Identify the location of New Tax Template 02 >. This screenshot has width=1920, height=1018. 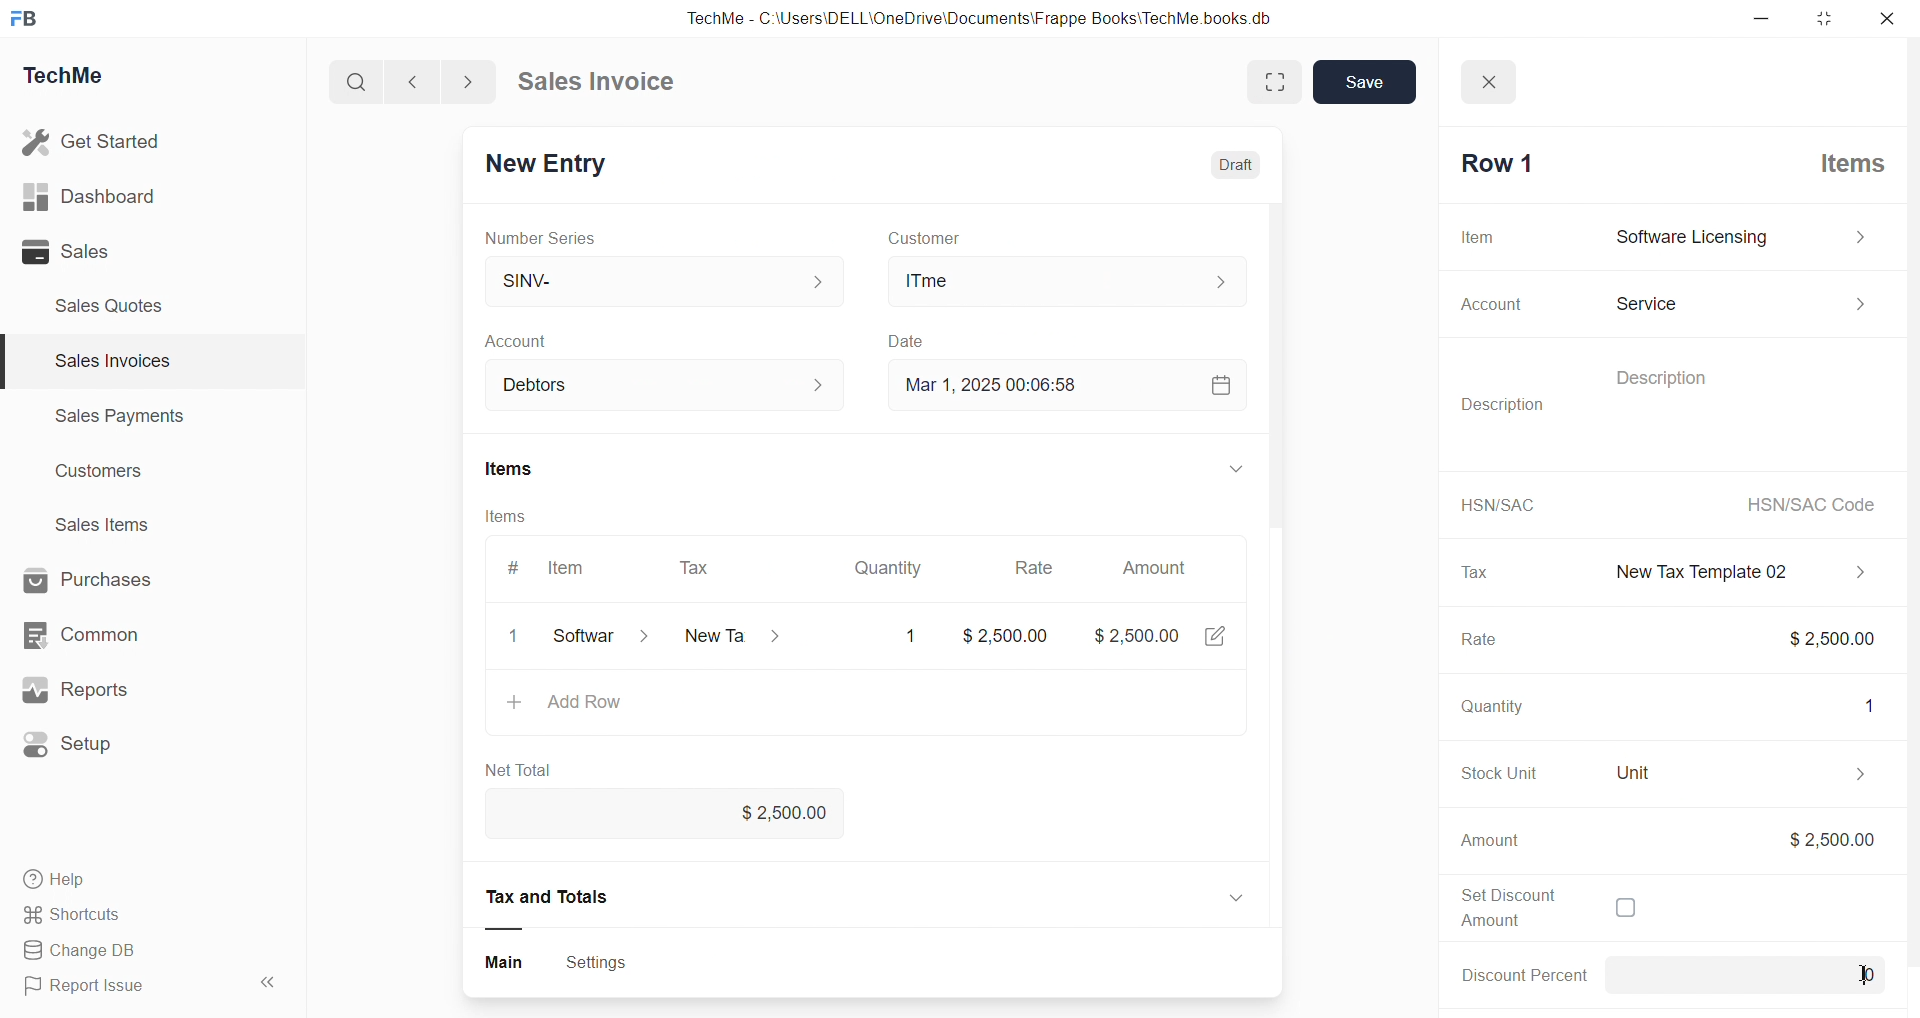
(1730, 569).